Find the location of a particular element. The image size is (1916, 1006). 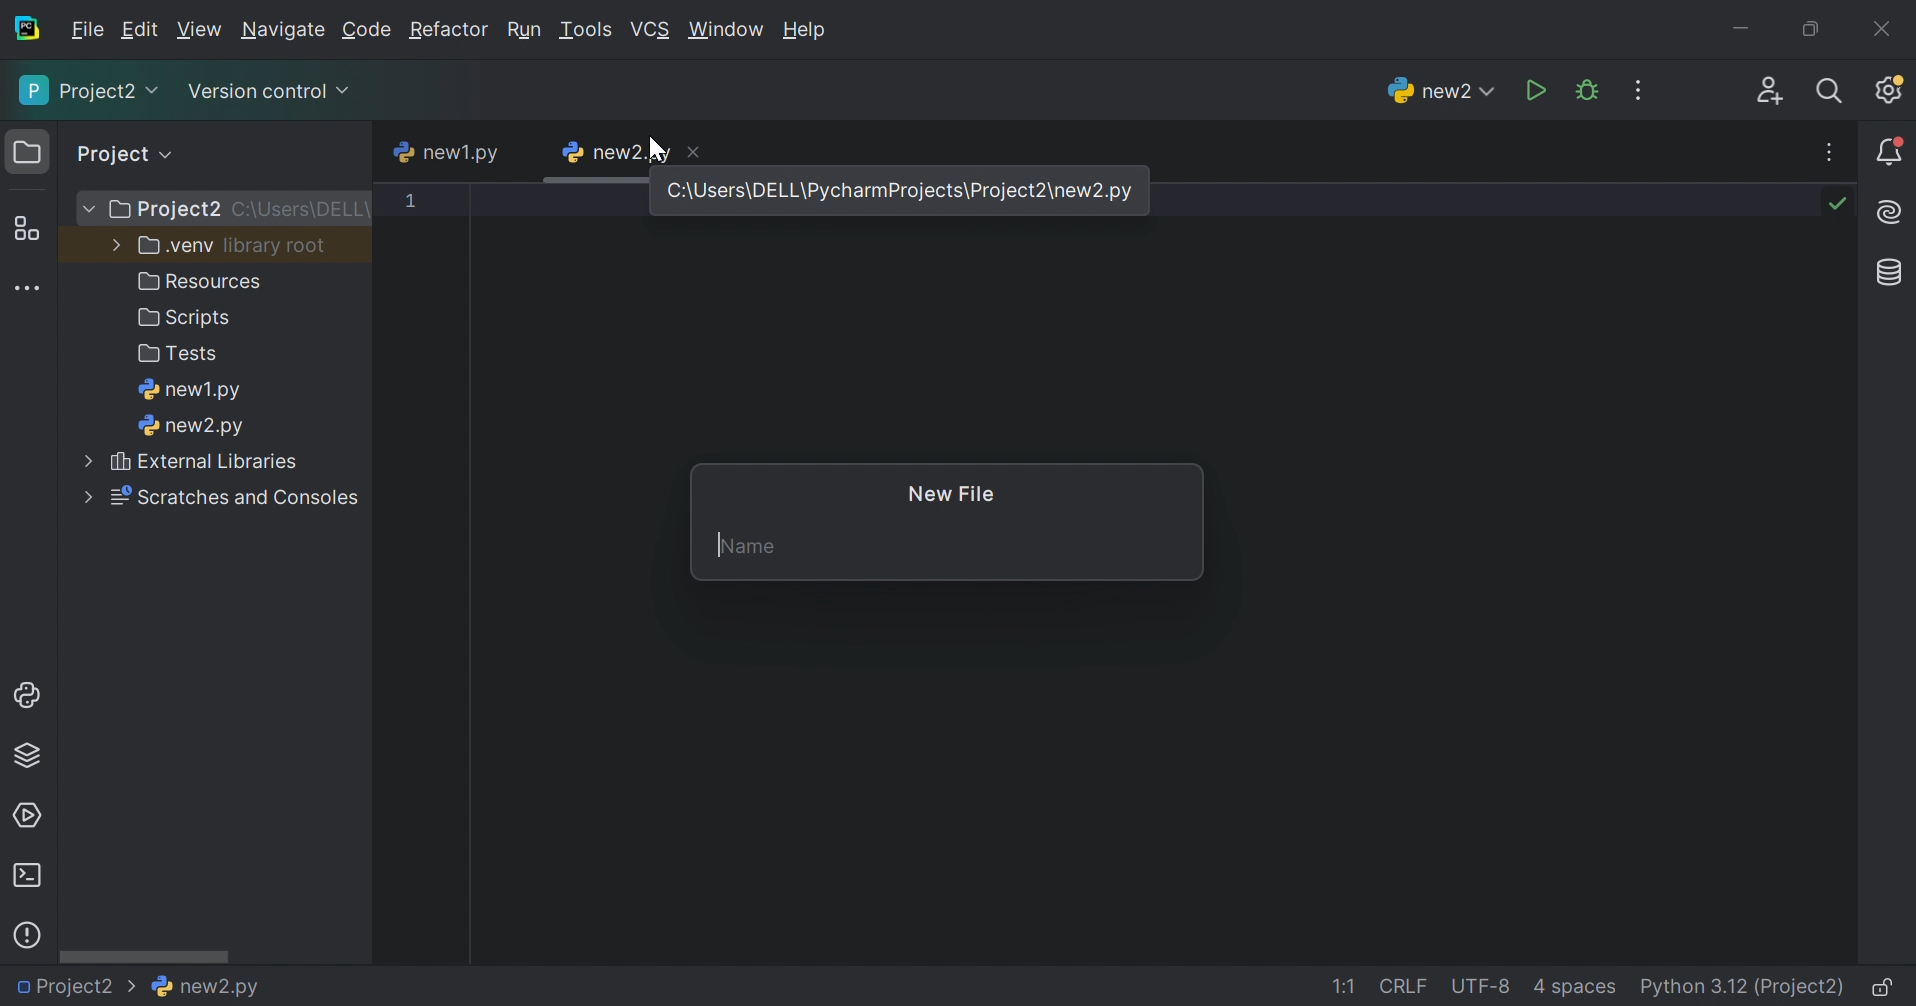

1:1 is located at coordinates (1349, 988).